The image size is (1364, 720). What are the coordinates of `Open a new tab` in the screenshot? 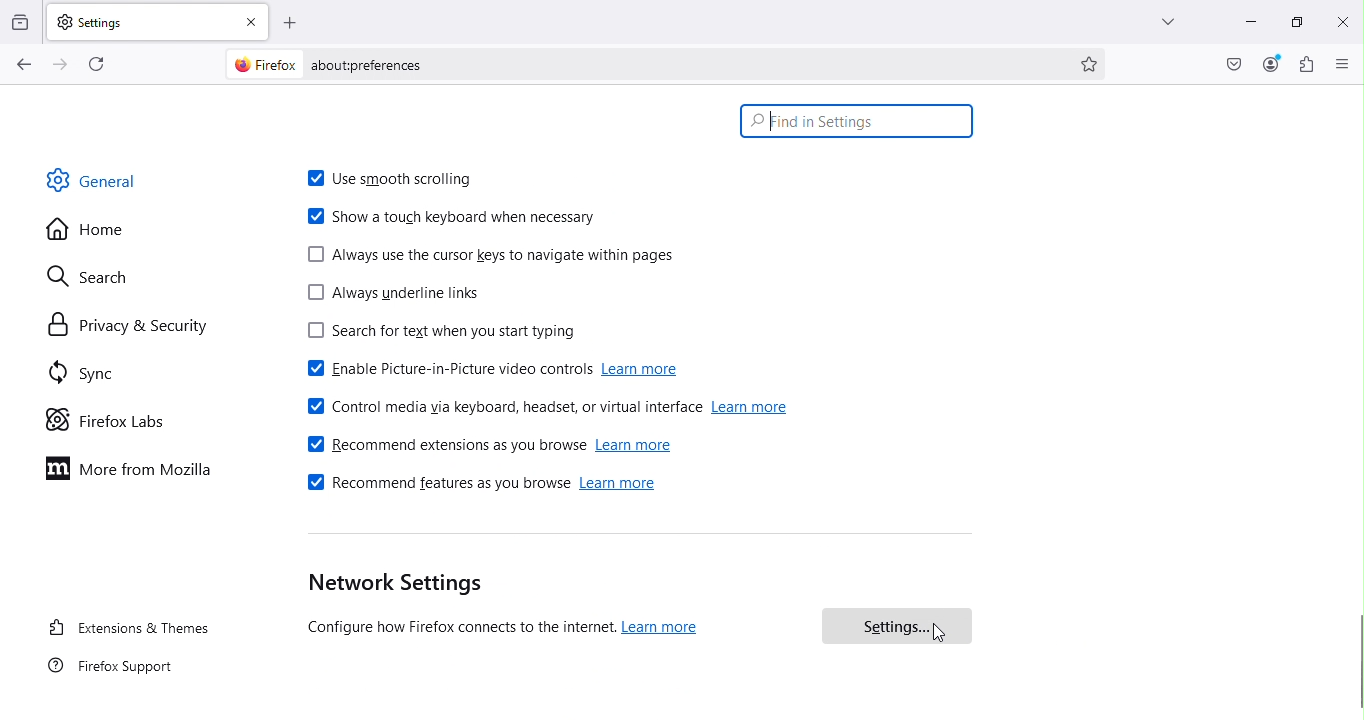 It's located at (291, 22).